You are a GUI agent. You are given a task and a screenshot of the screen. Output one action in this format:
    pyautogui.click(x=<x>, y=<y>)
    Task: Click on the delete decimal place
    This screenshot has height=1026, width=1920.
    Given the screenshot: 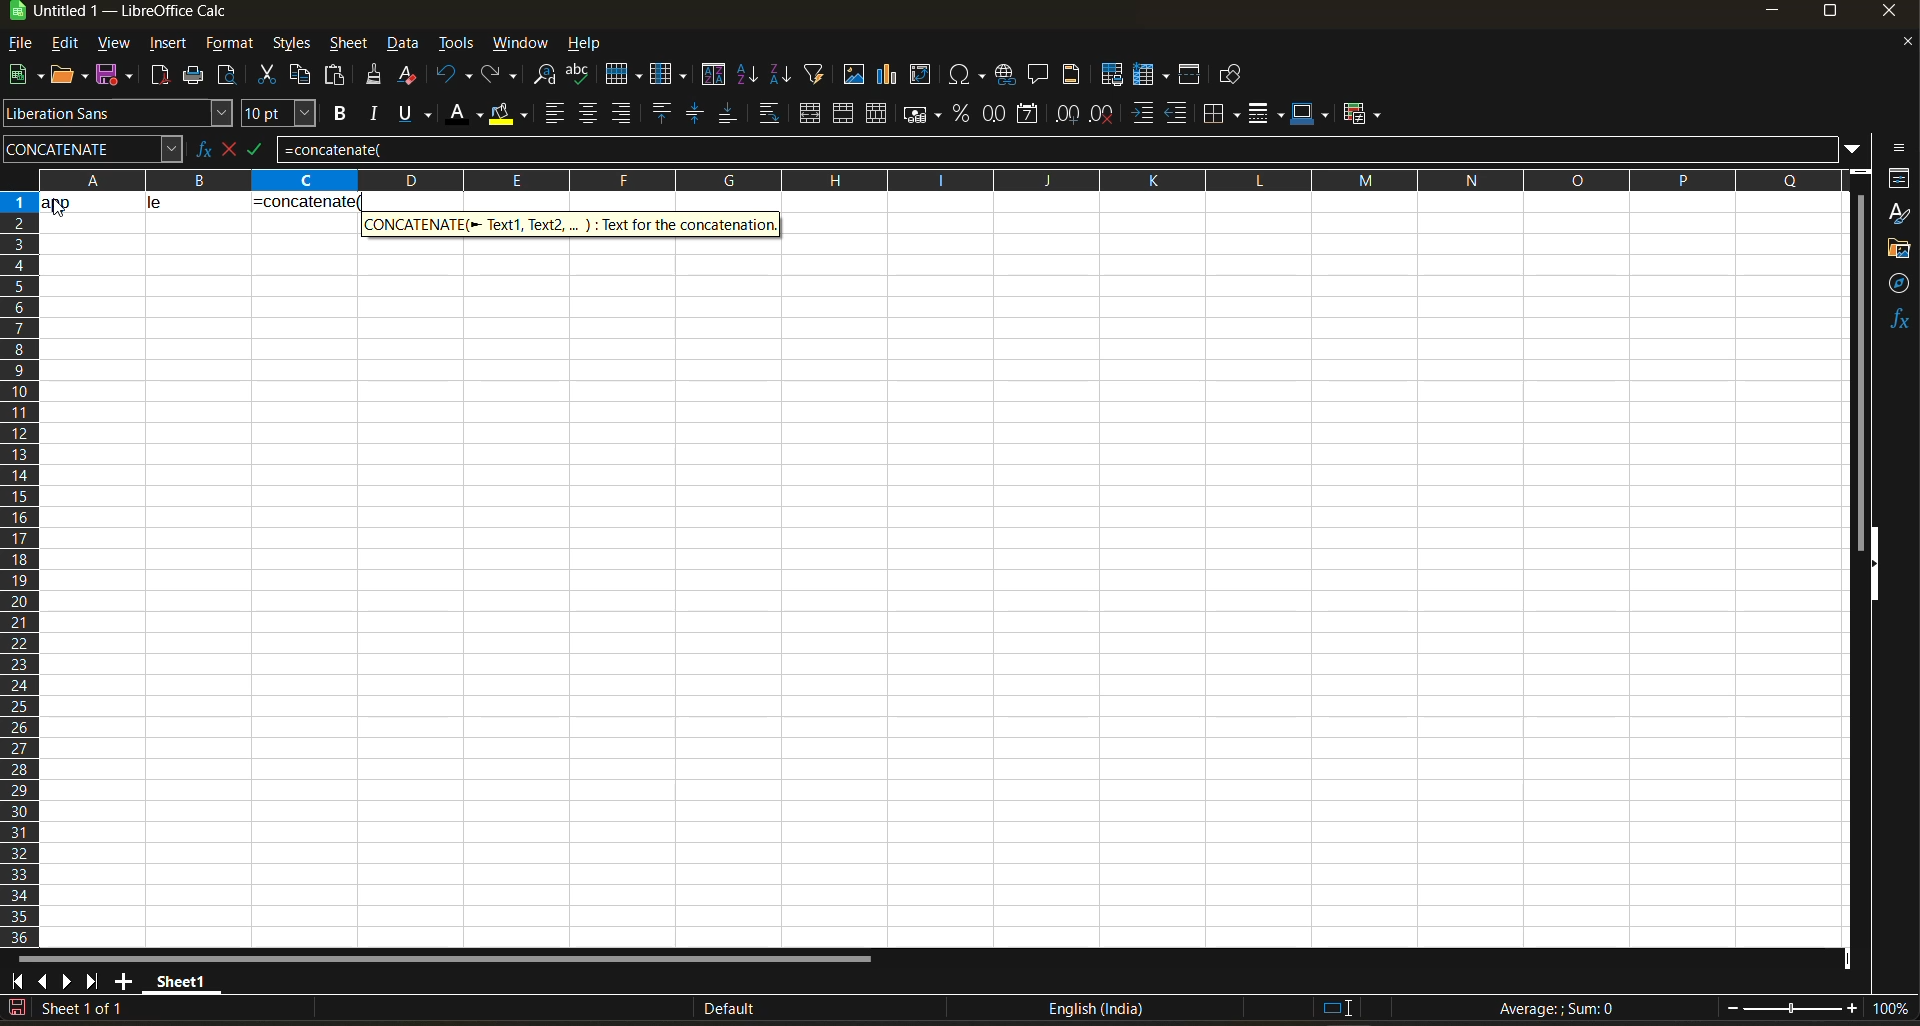 What is the action you would take?
    pyautogui.click(x=1103, y=114)
    